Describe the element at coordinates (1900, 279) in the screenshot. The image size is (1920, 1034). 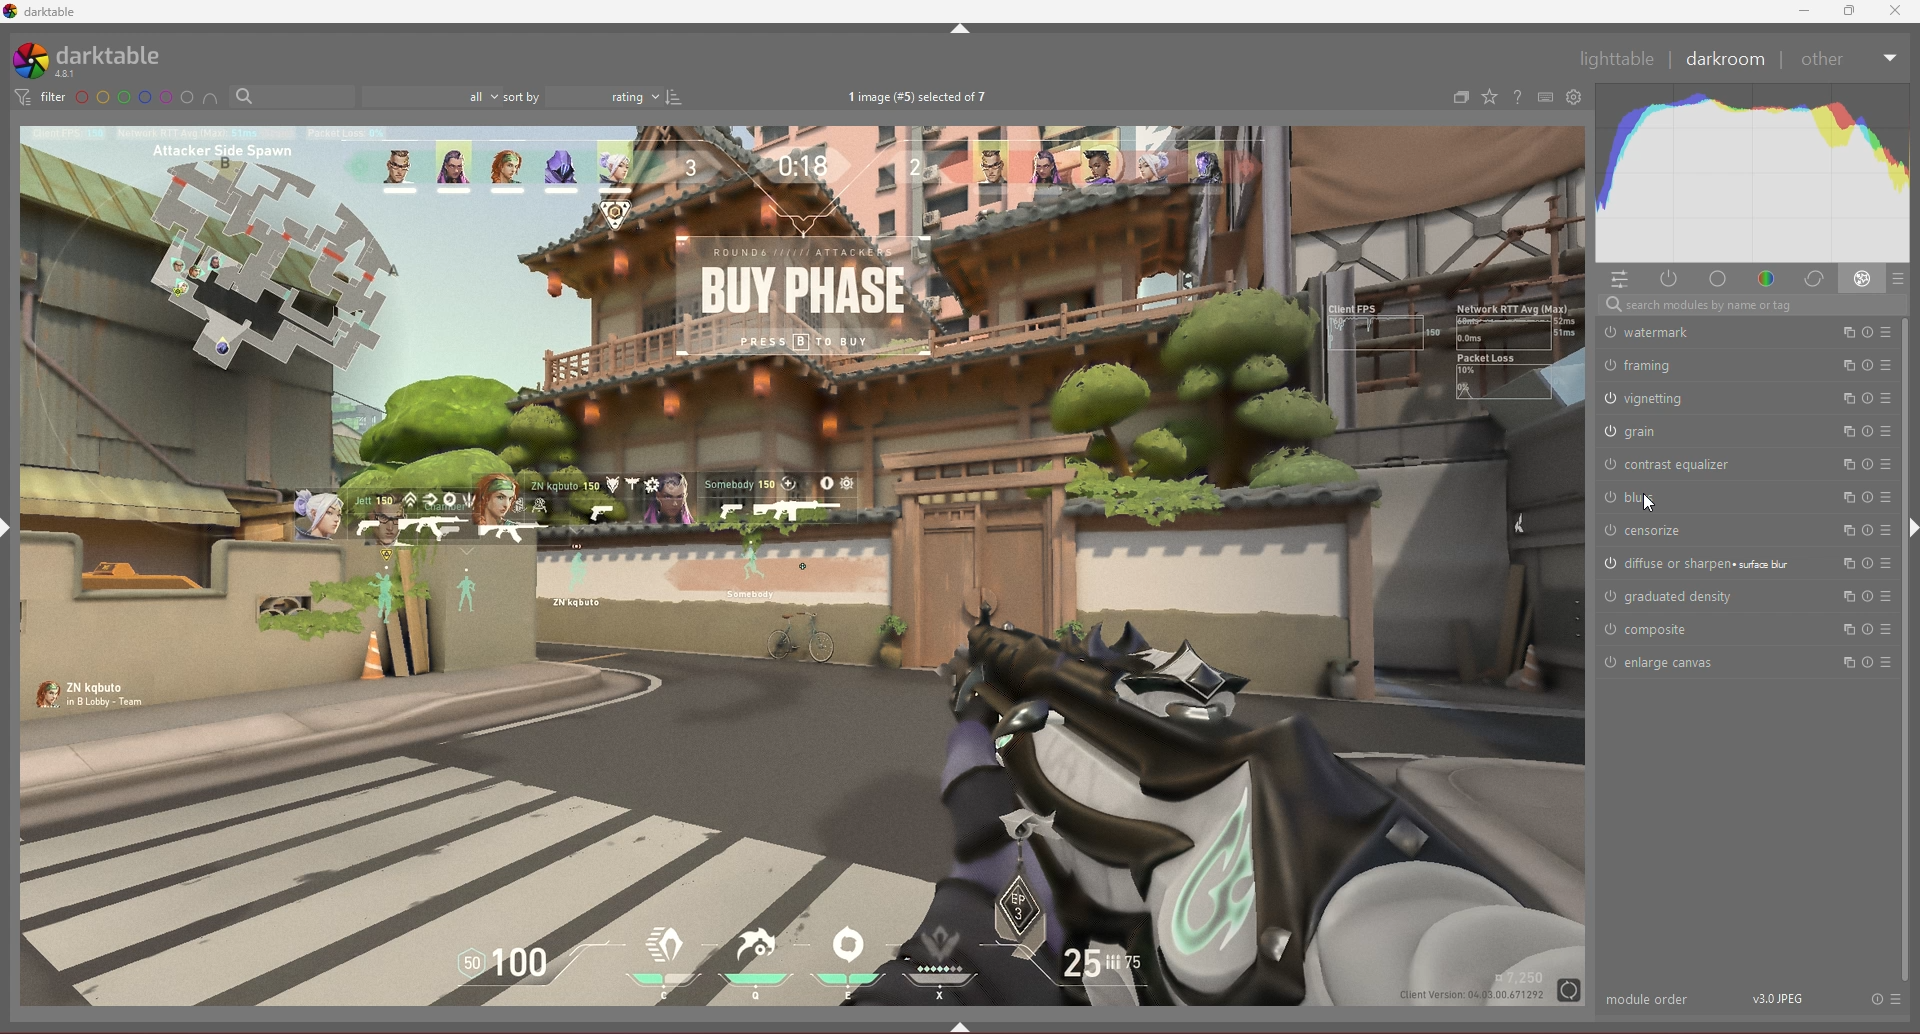
I see `presets` at that location.